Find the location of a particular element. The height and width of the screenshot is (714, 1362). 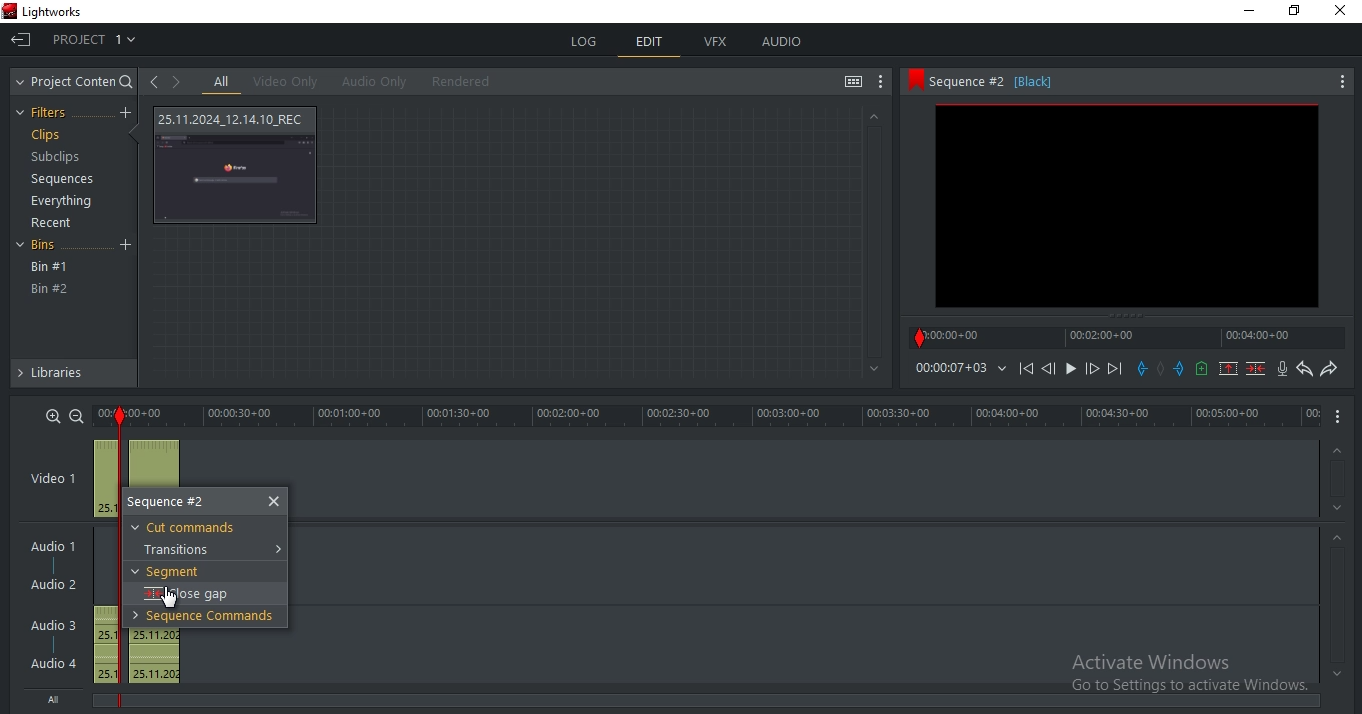

audio is located at coordinates (782, 43).